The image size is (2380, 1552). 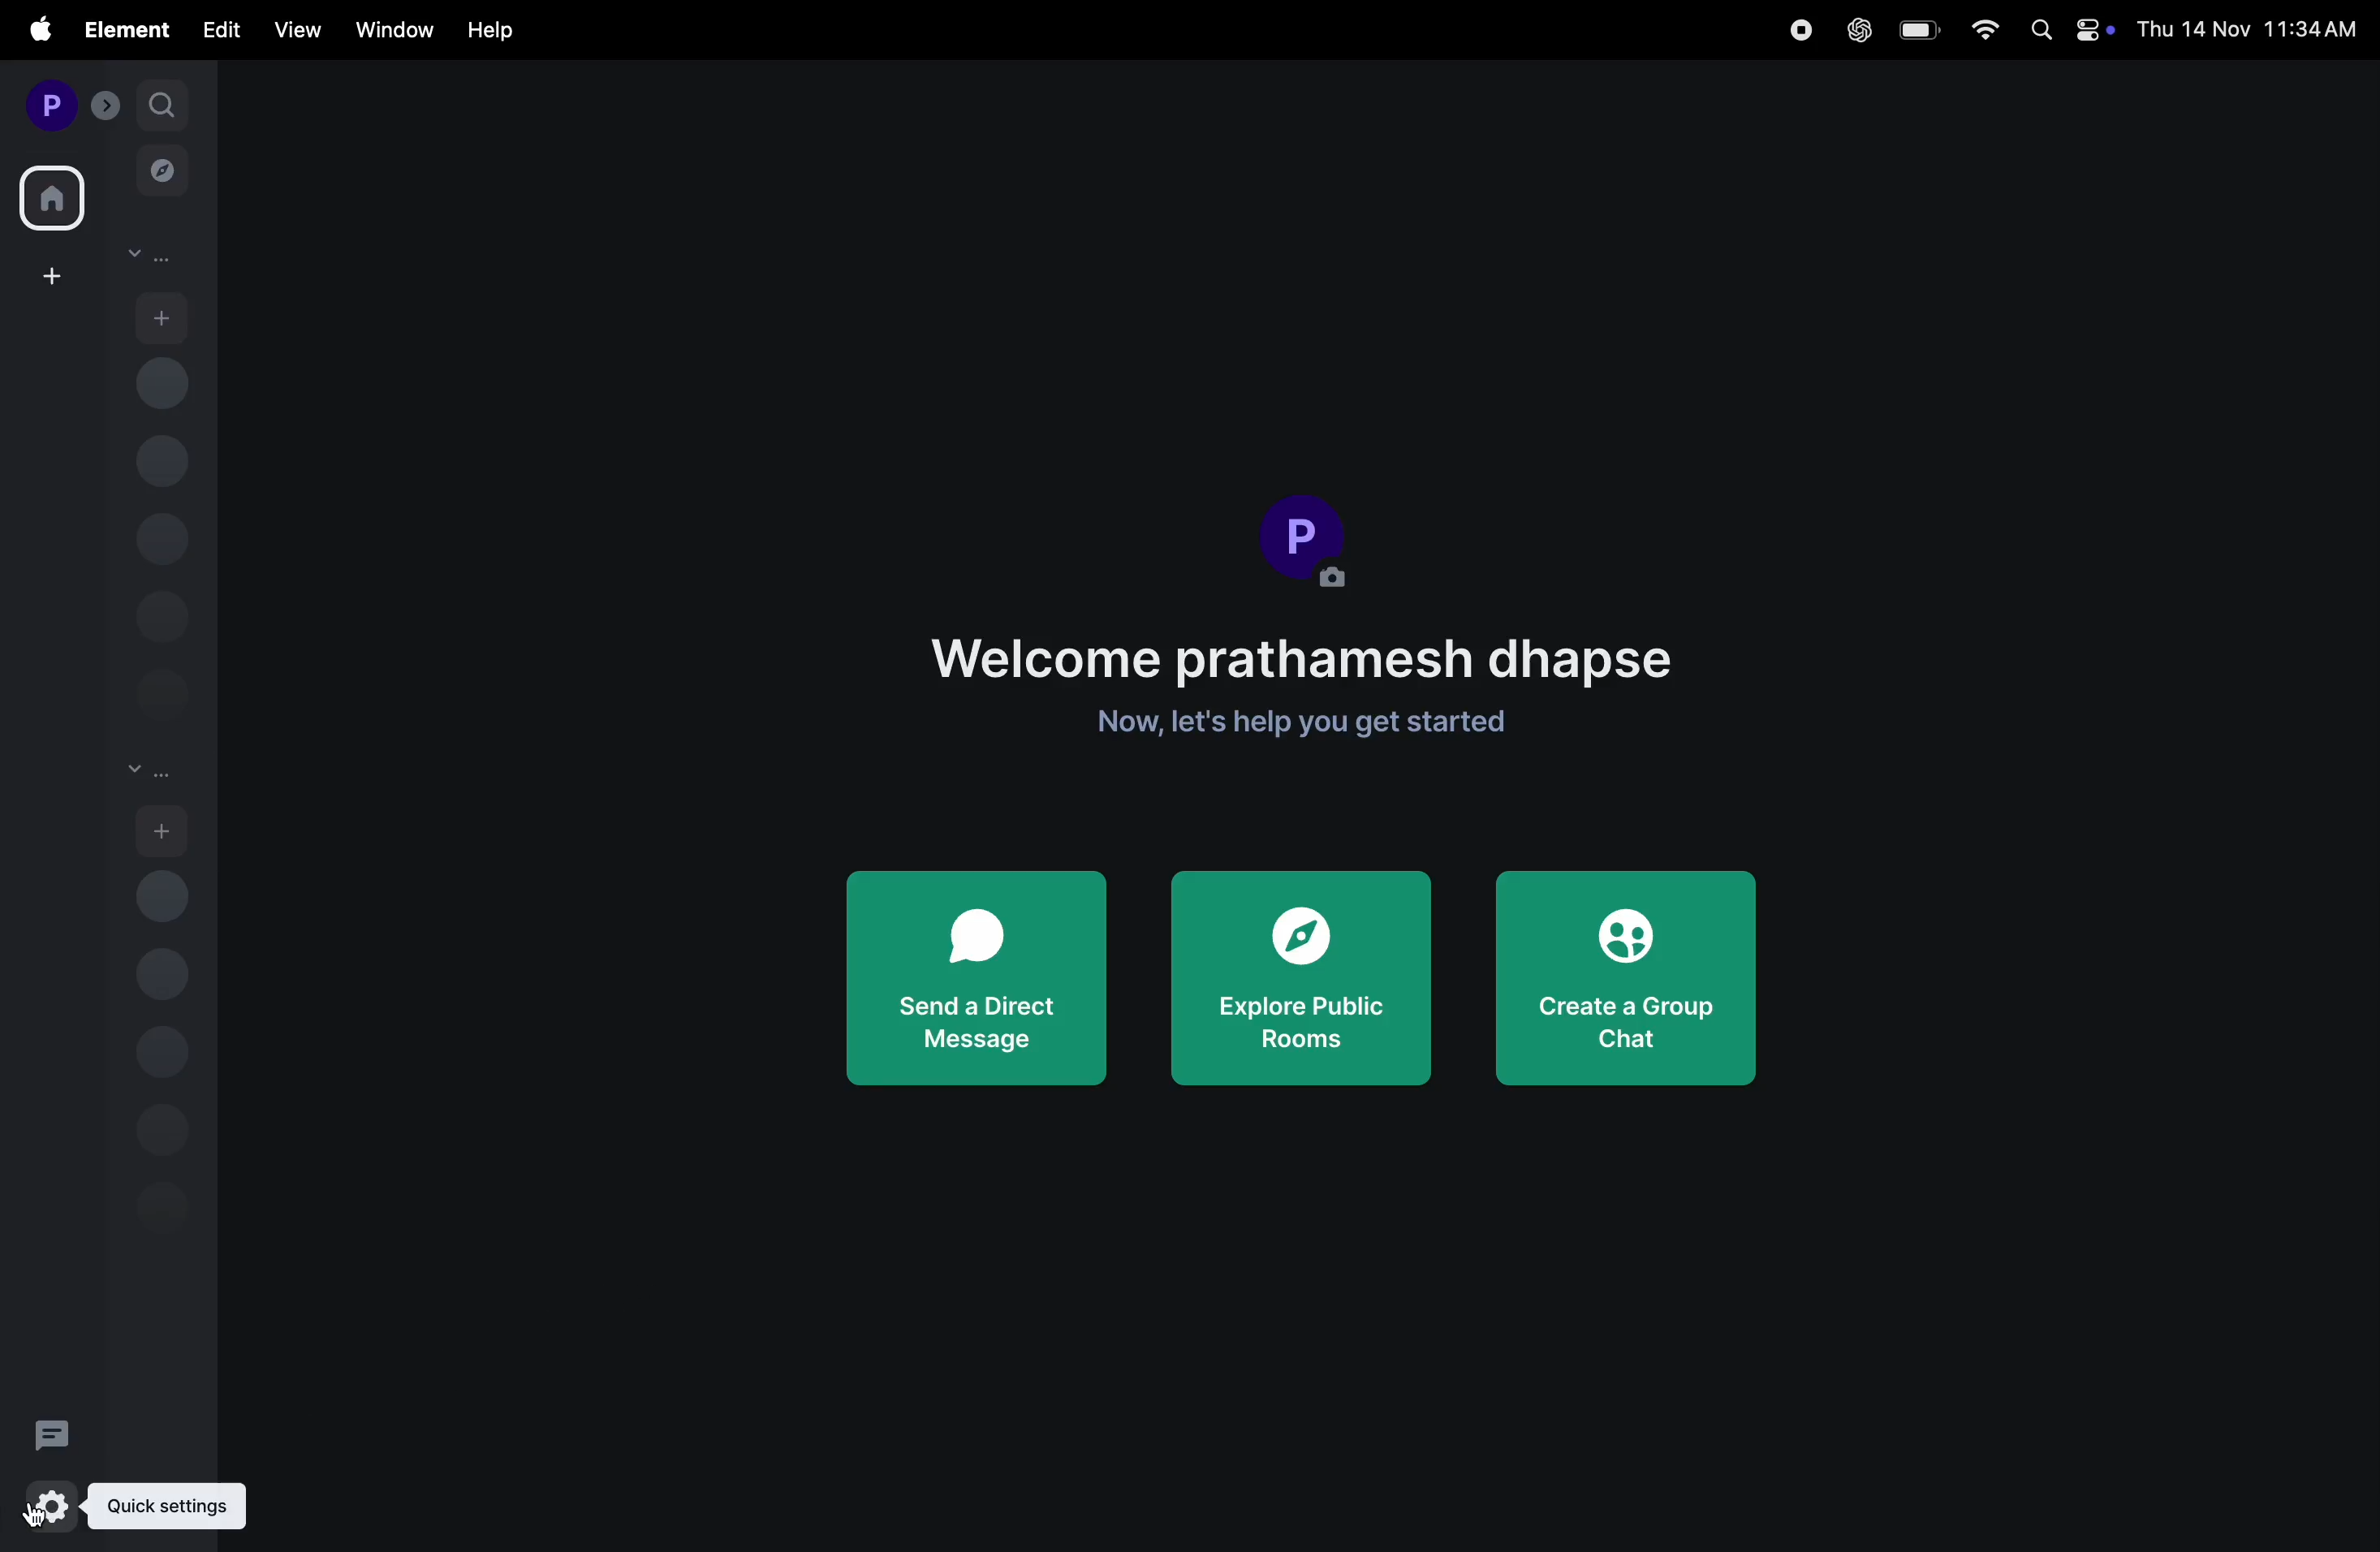 I want to click on chatgpt, so click(x=122, y=1513).